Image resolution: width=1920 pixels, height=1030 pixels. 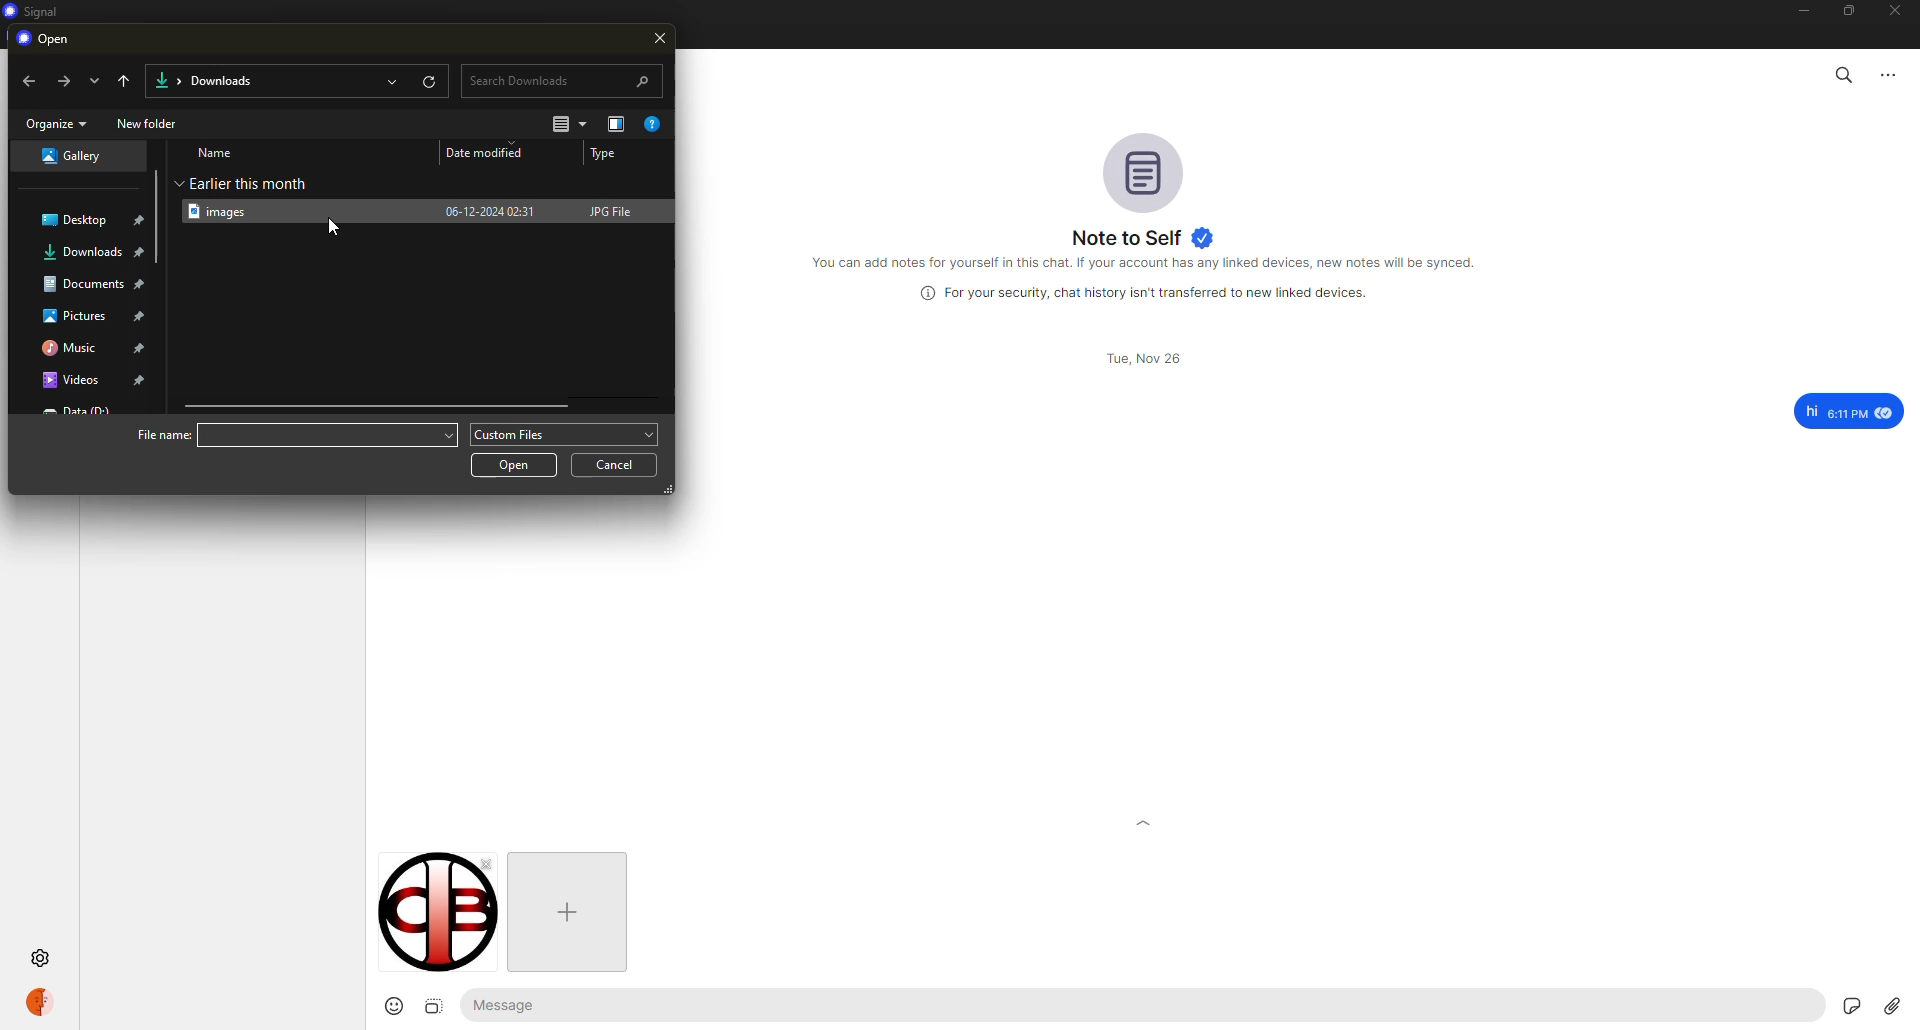 What do you see at coordinates (620, 464) in the screenshot?
I see `cancel` at bounding box center [620, 464].